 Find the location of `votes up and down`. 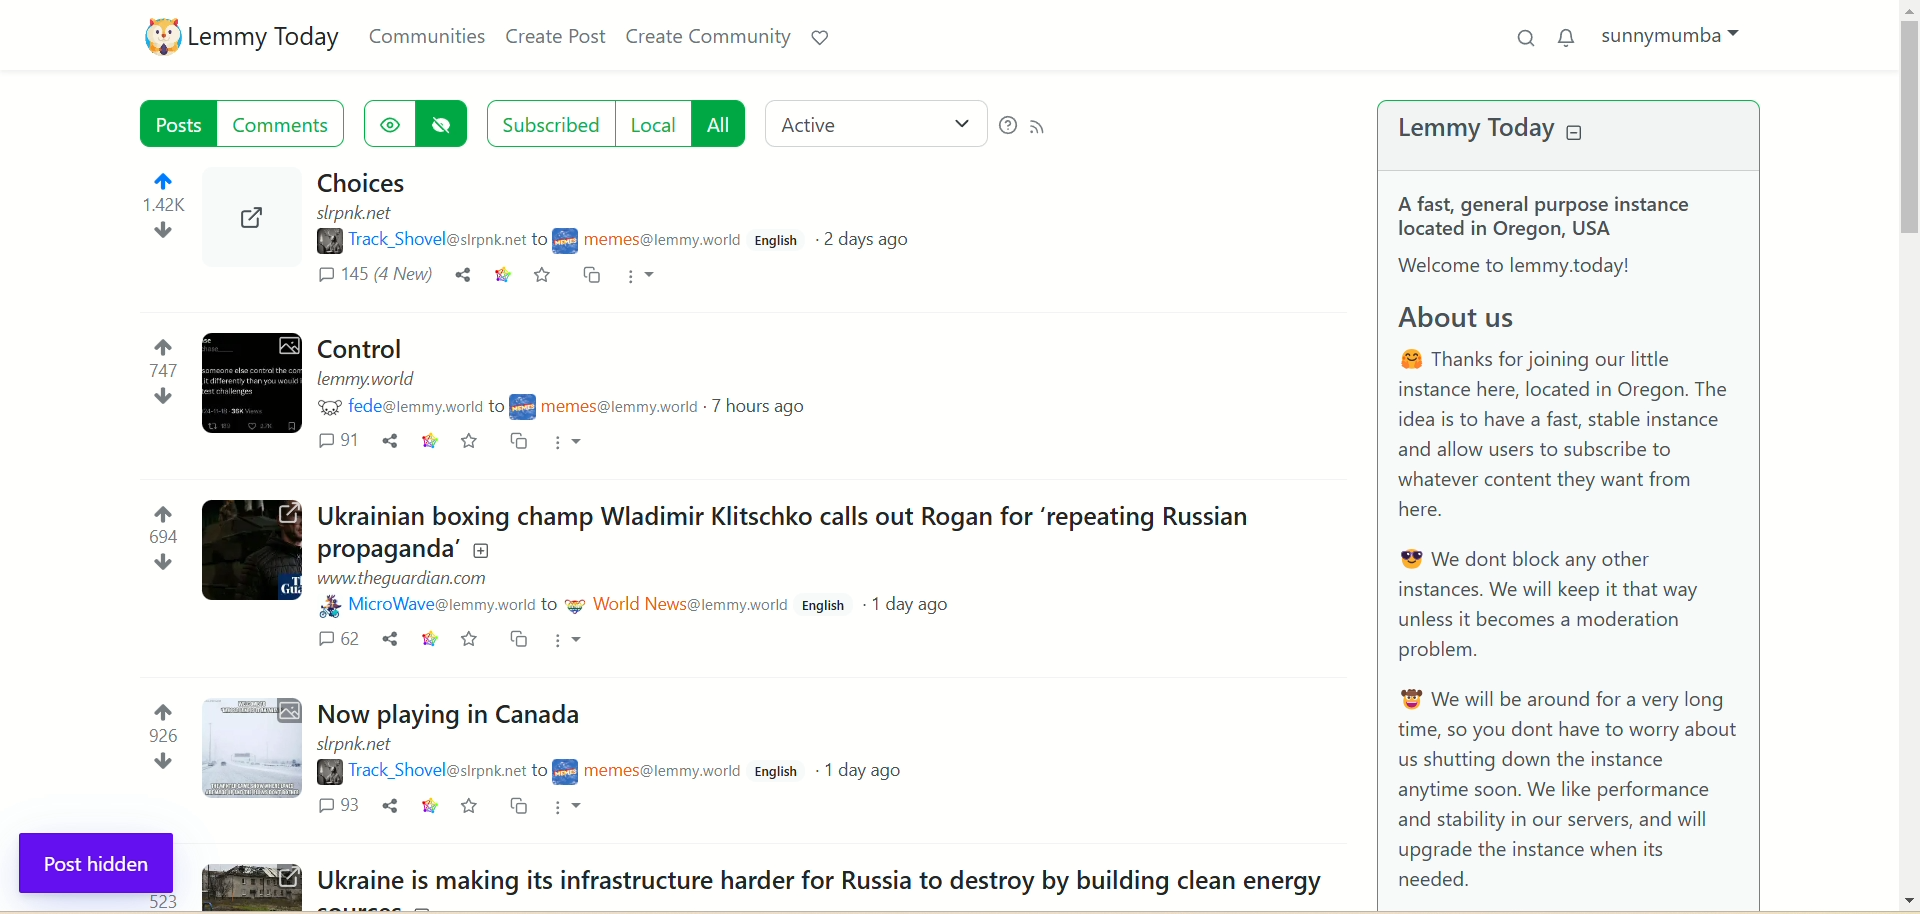

votes up and down is located at coordinates (141, 375).